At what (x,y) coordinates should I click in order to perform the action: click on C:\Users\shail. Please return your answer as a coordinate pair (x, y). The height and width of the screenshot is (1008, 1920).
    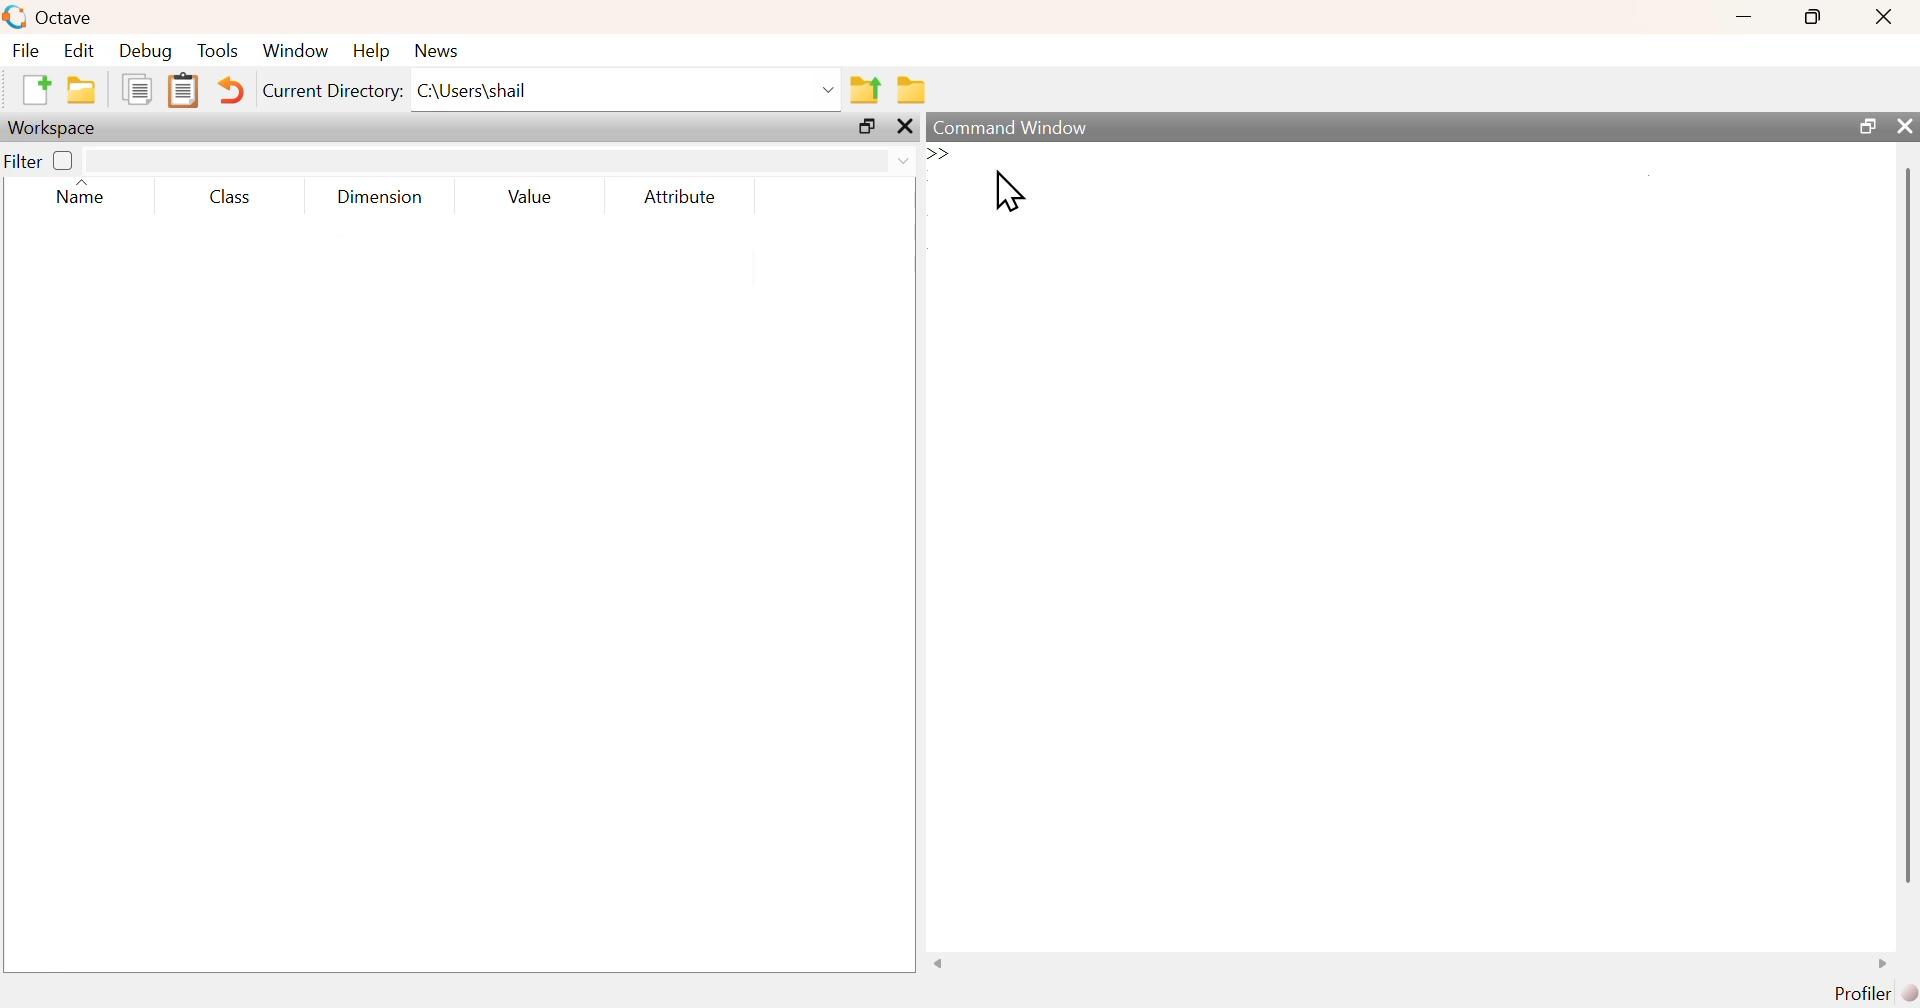
    Looking at the image, I should click on (472, 90).